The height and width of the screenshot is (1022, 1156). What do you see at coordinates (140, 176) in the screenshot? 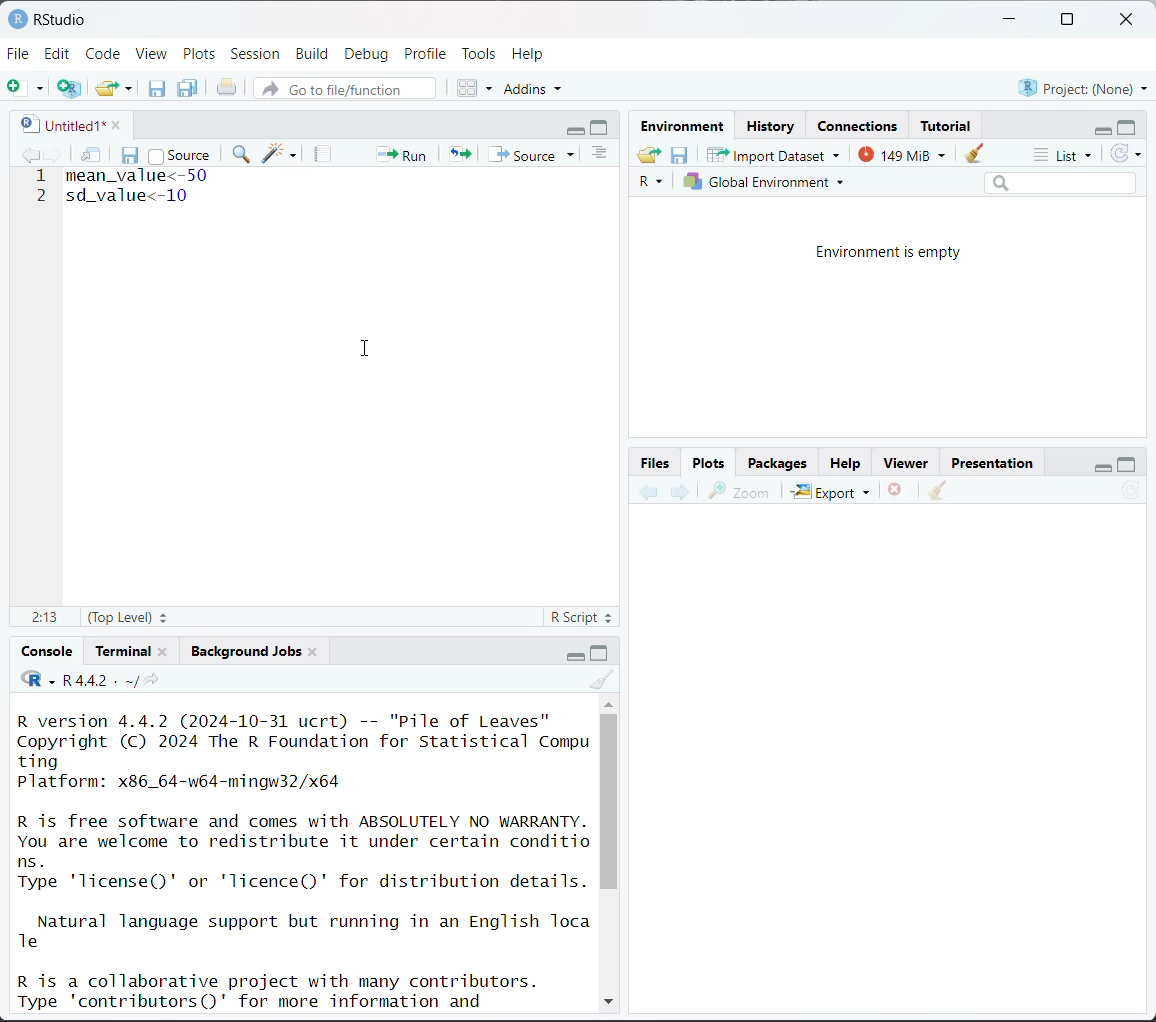
I see `mean_value<-50` at bounding box center [140, 176].